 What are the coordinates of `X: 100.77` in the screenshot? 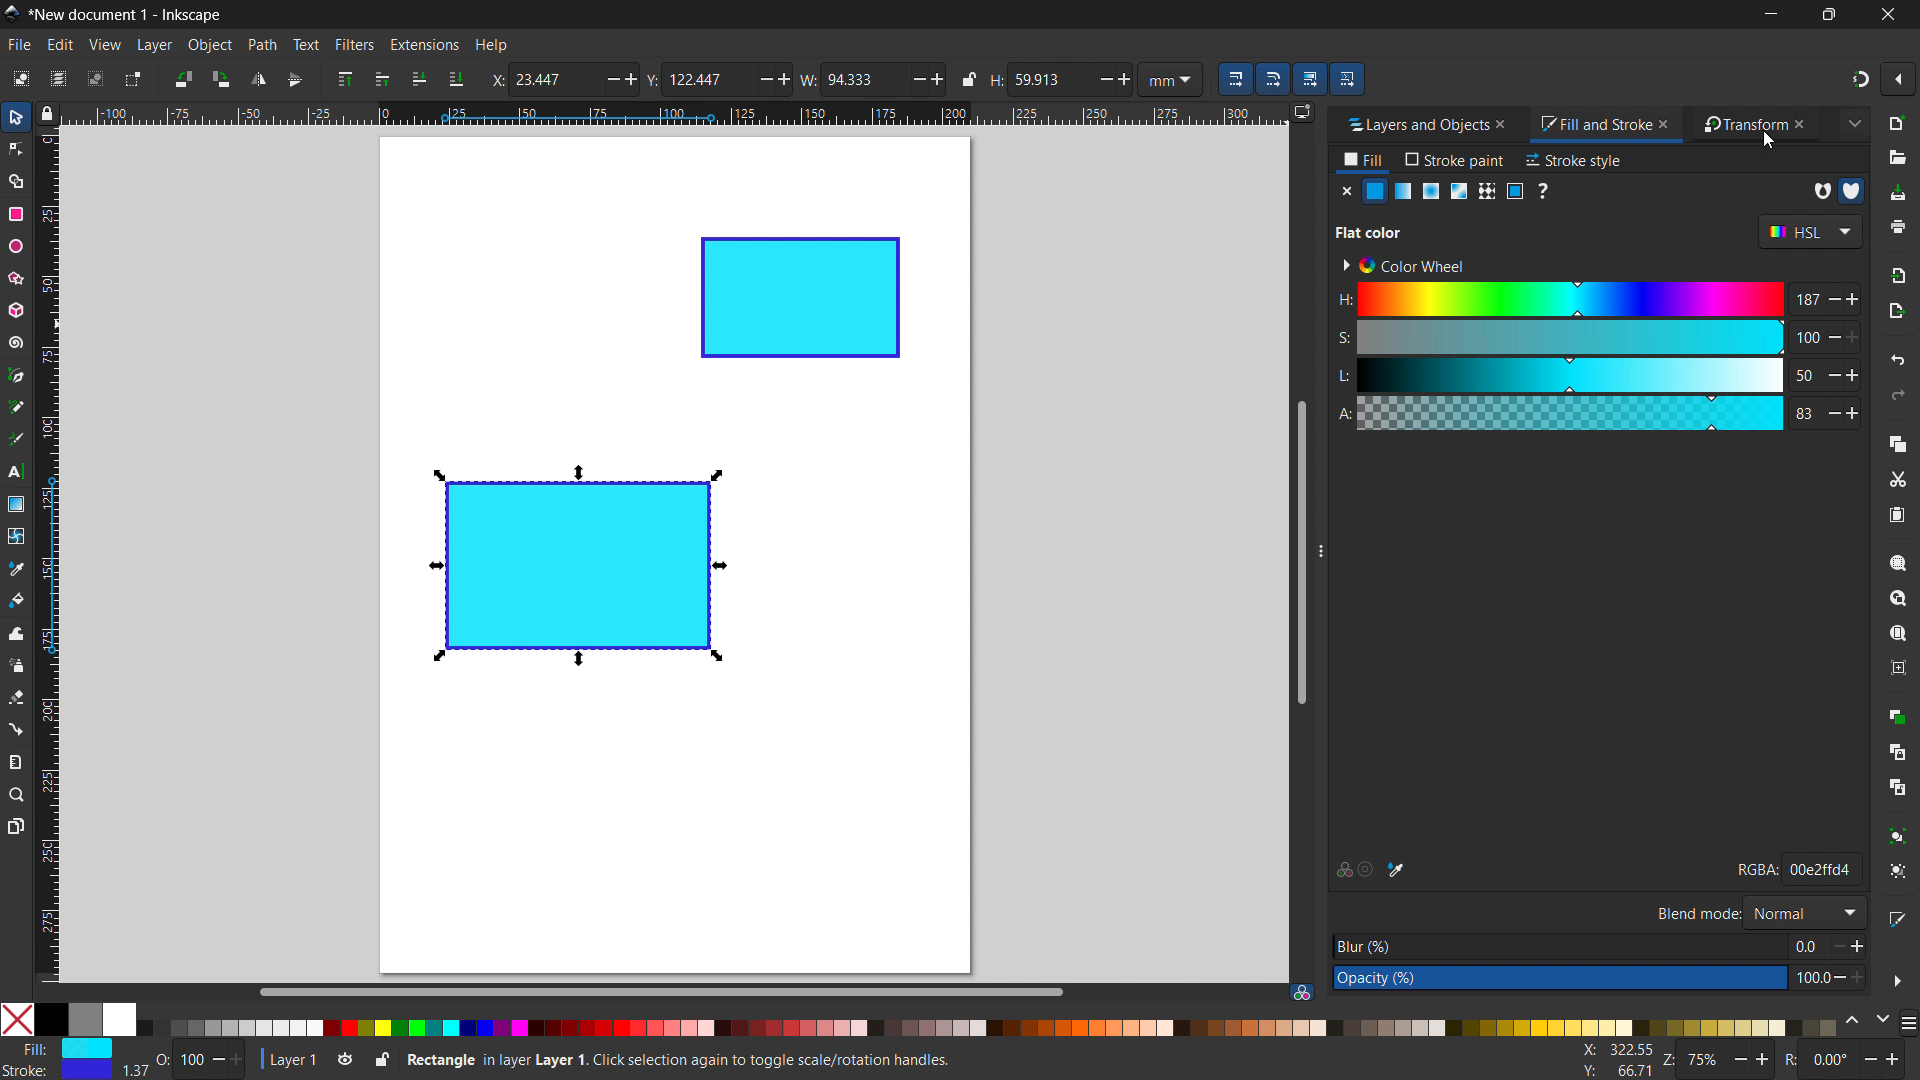 It's located at (1612, 1051).